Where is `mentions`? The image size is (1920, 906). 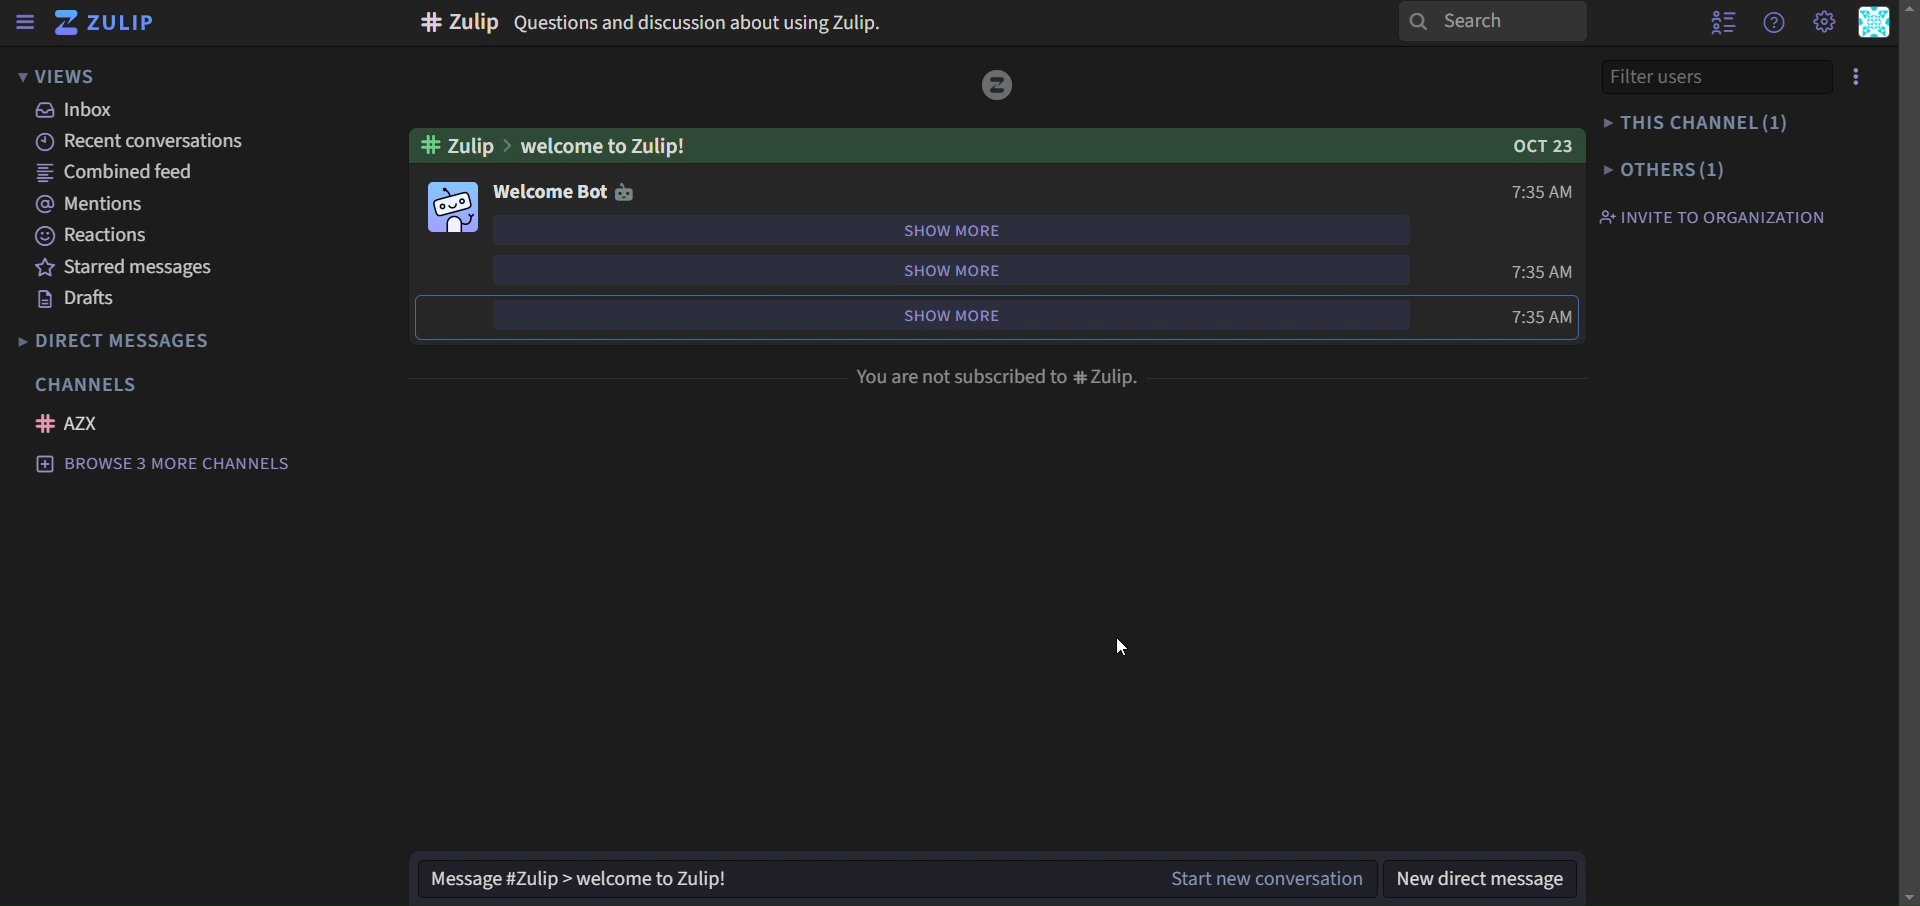
mentions is located at coordinates (92, 206).